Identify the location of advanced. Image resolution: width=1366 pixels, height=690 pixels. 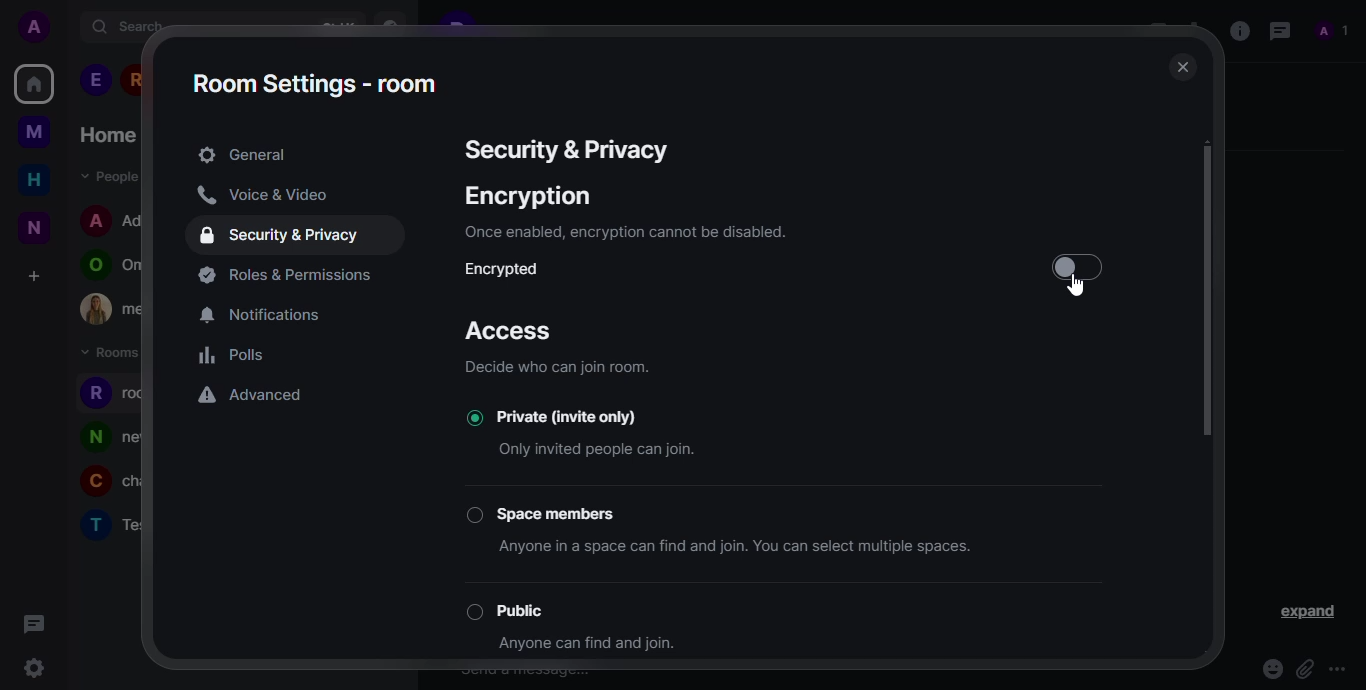
(256, 395).